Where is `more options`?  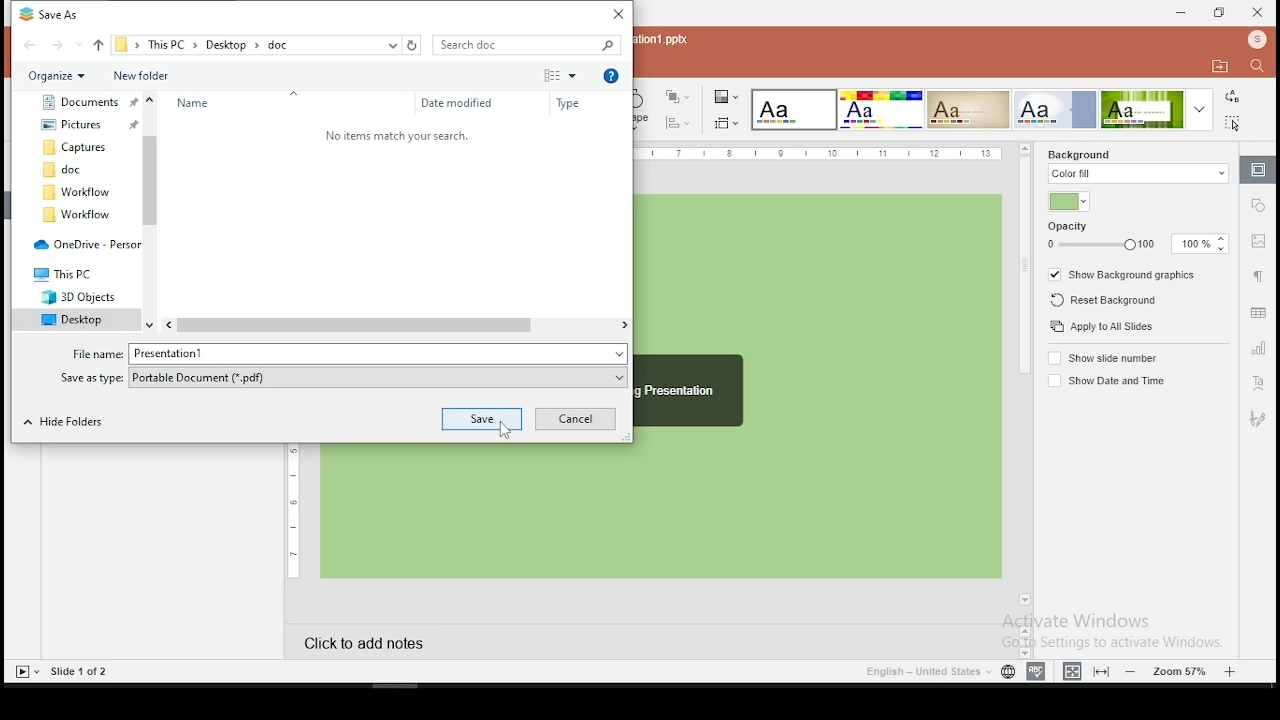 more options is located at coordinates (561, 74).